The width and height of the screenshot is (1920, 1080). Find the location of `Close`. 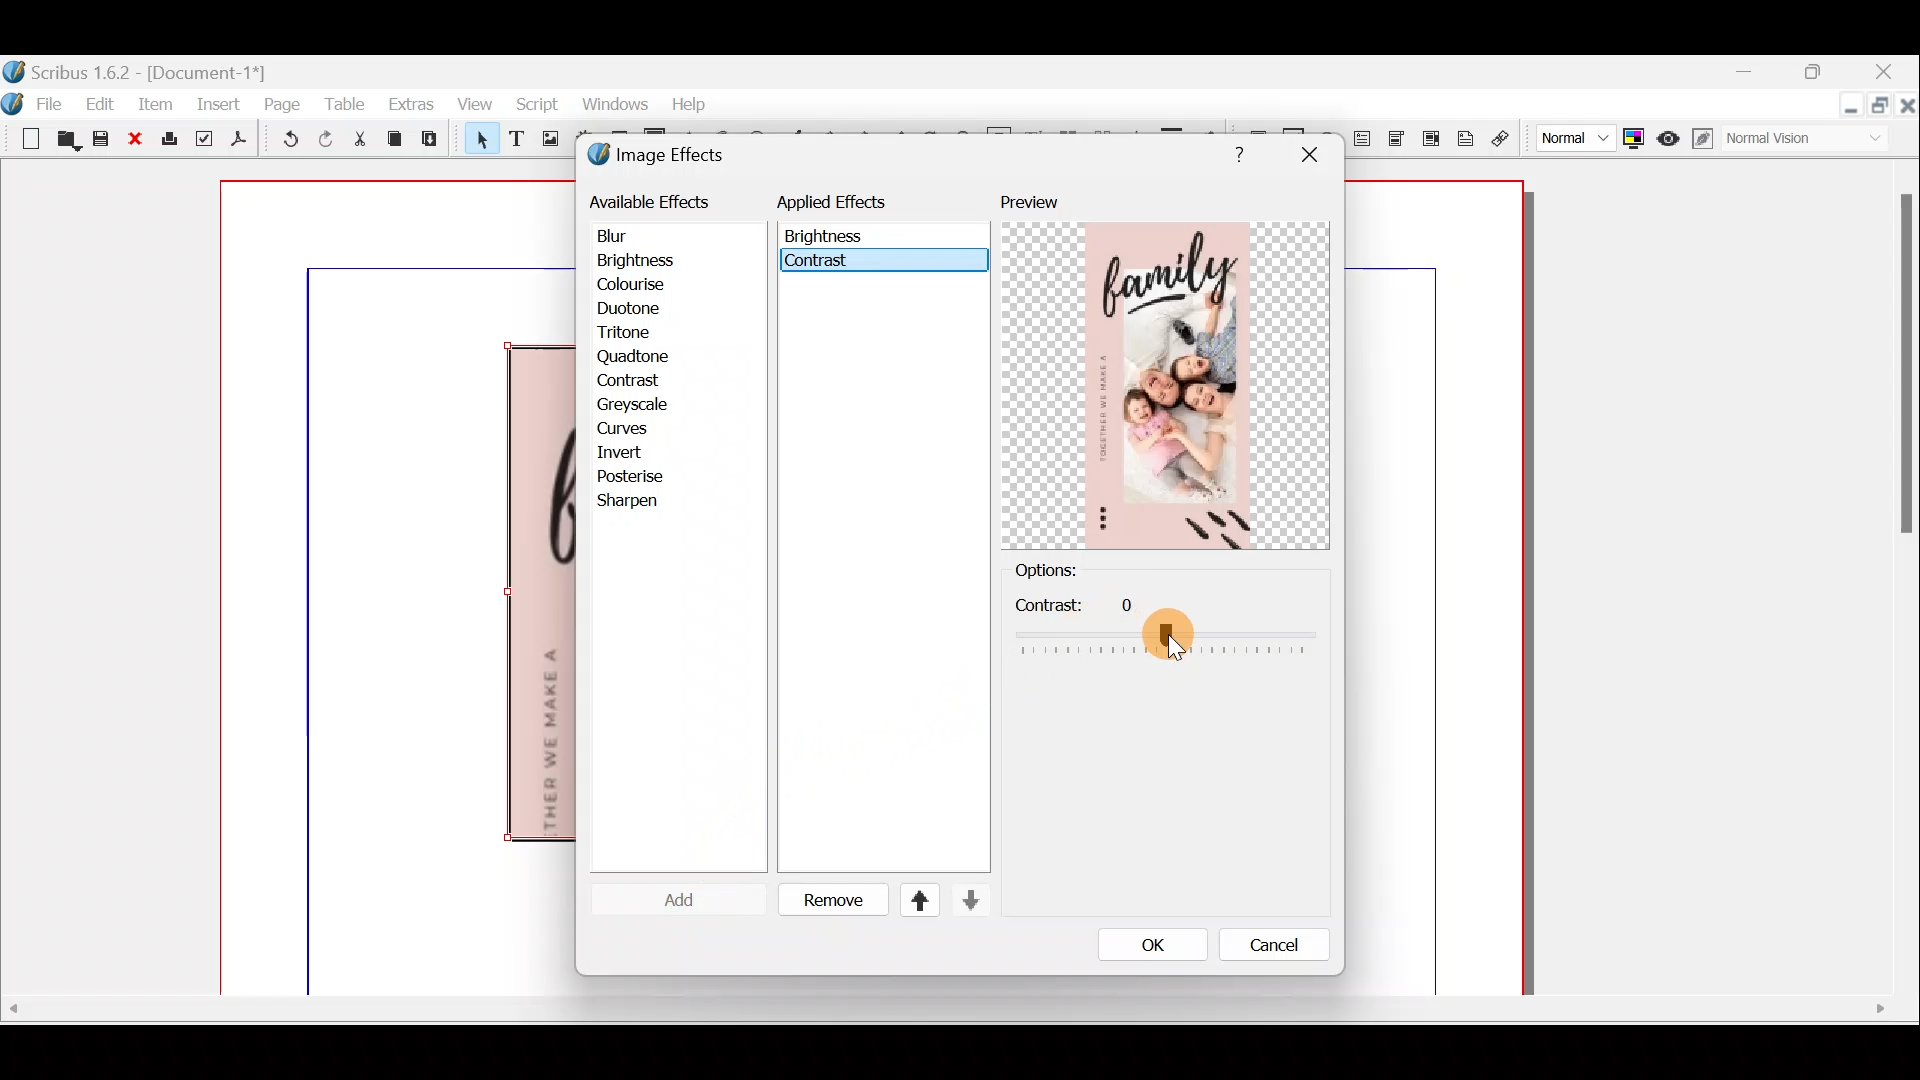

Close is located at coordinates (1908, 109).